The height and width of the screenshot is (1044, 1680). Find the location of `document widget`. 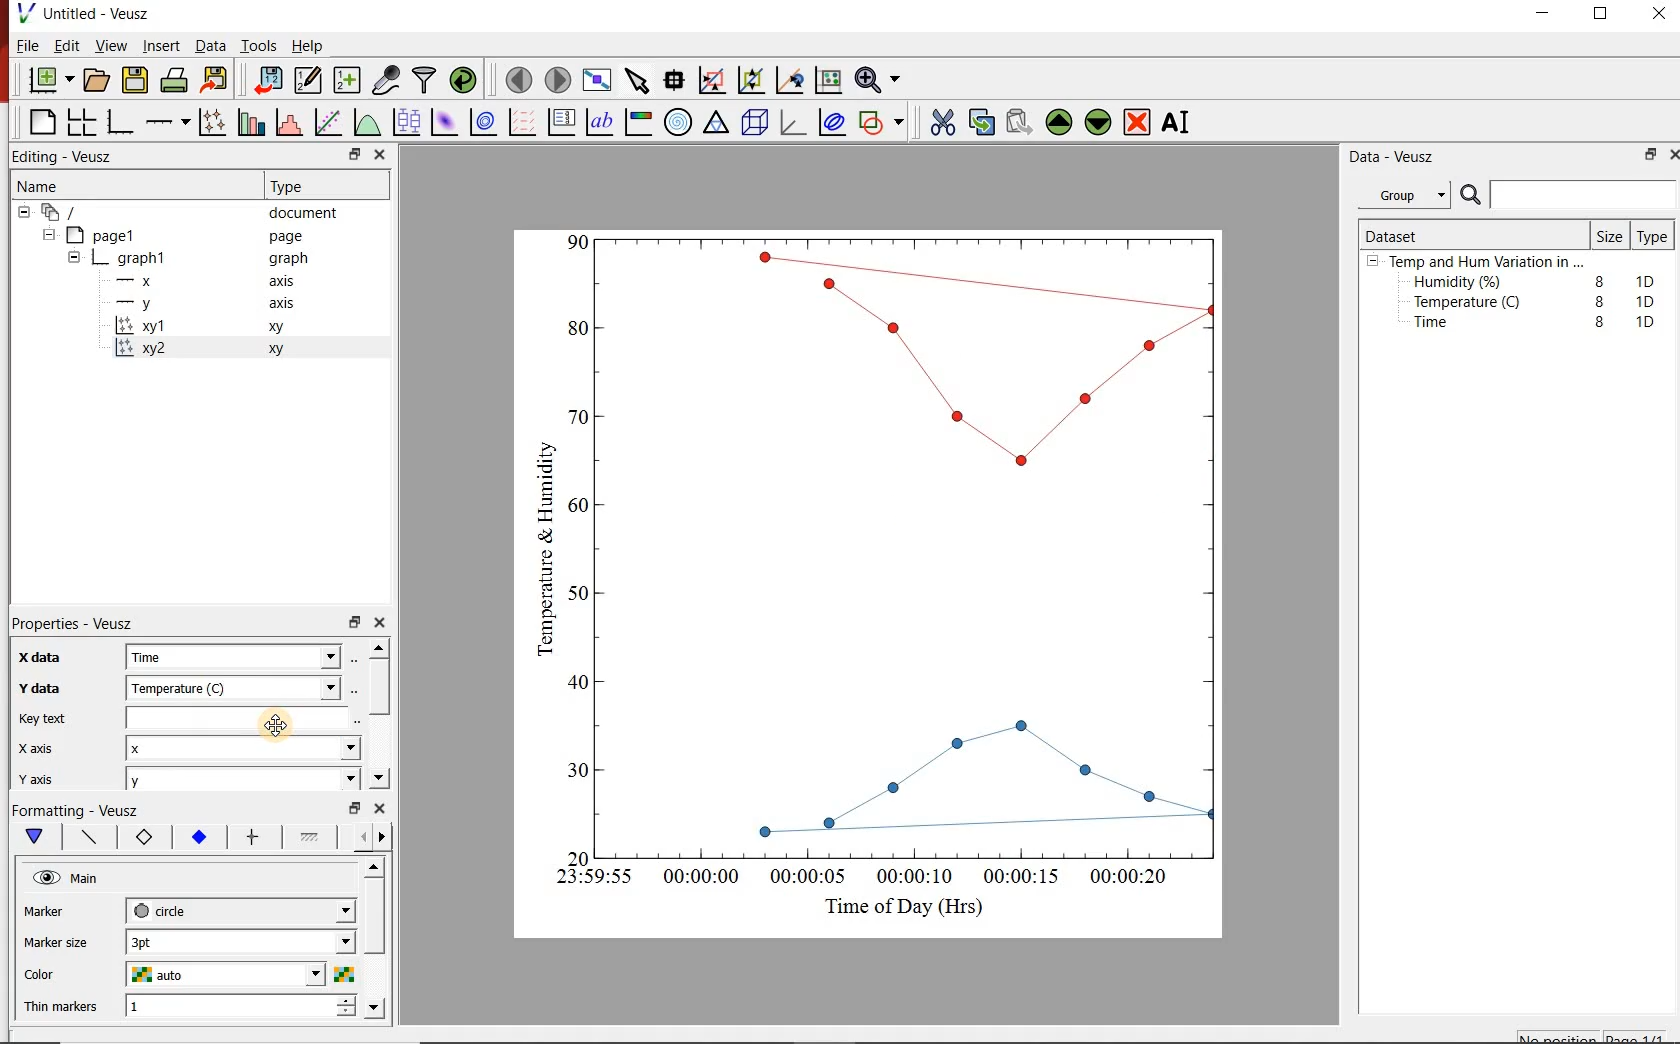

document widget is located at coordinates (71, 213).